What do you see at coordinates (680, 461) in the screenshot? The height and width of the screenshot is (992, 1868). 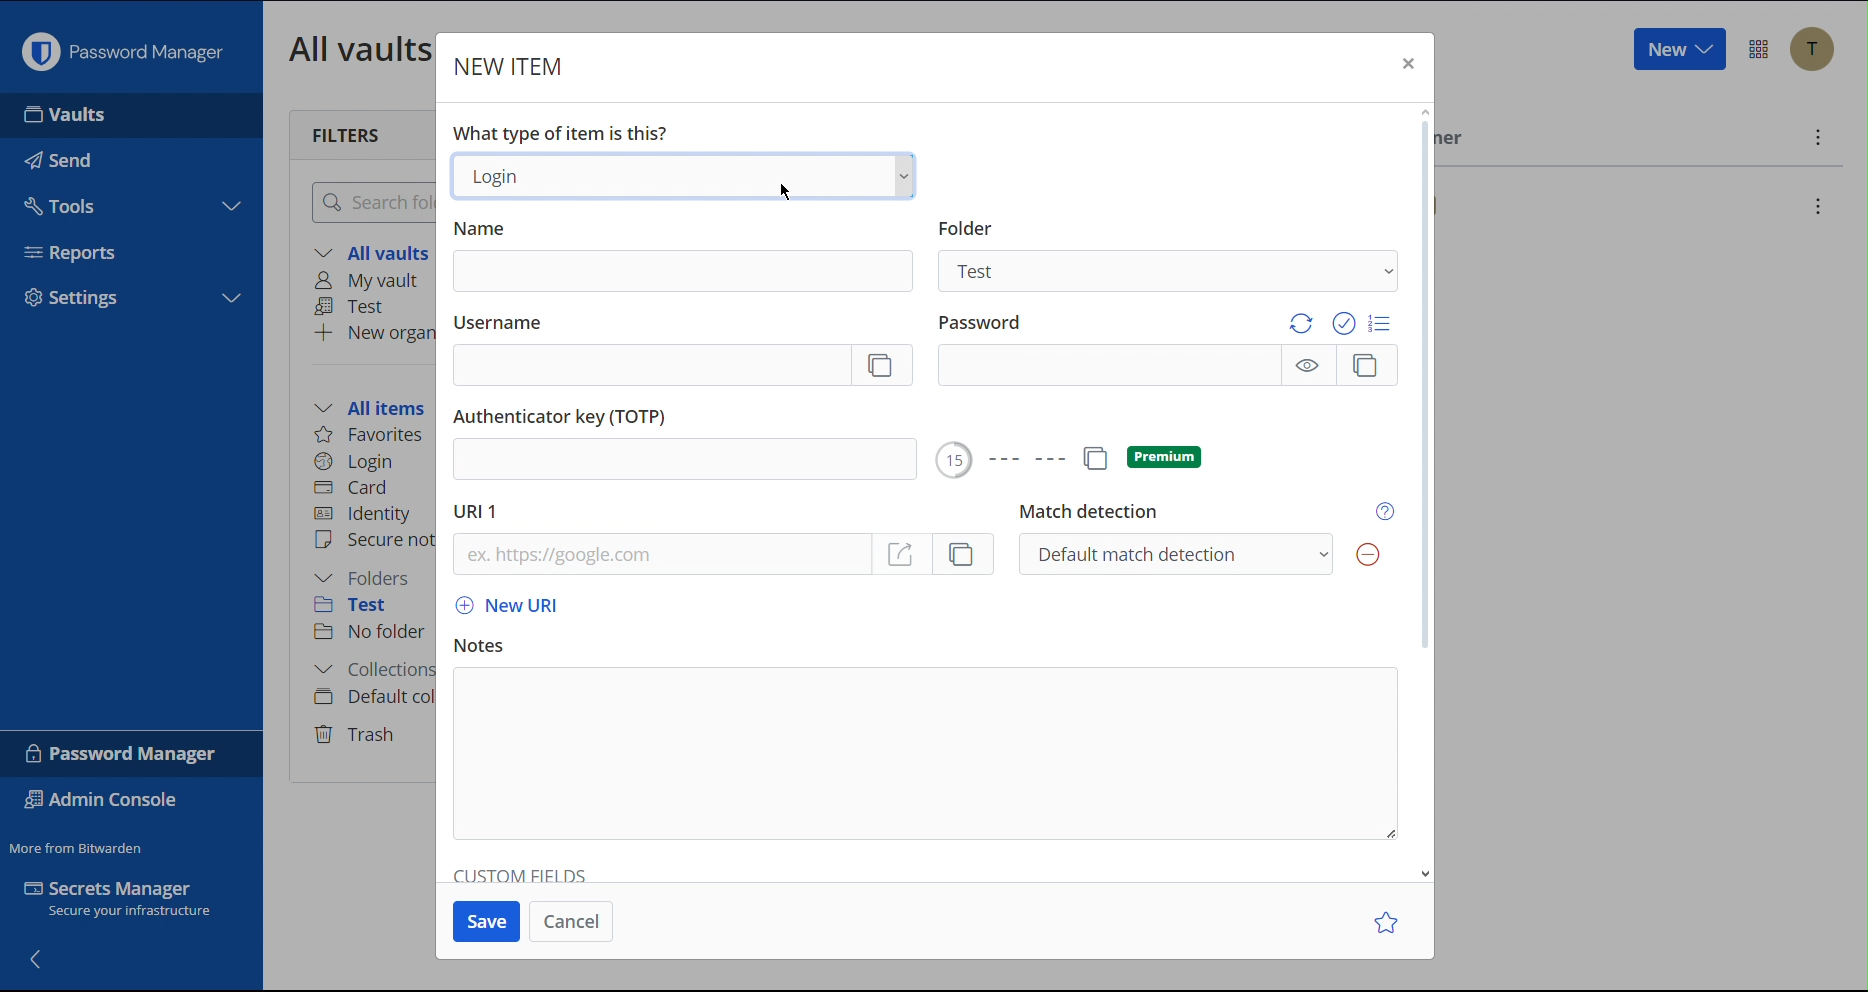 I see `add Authenticator Key` at bounding box center [680, 461].